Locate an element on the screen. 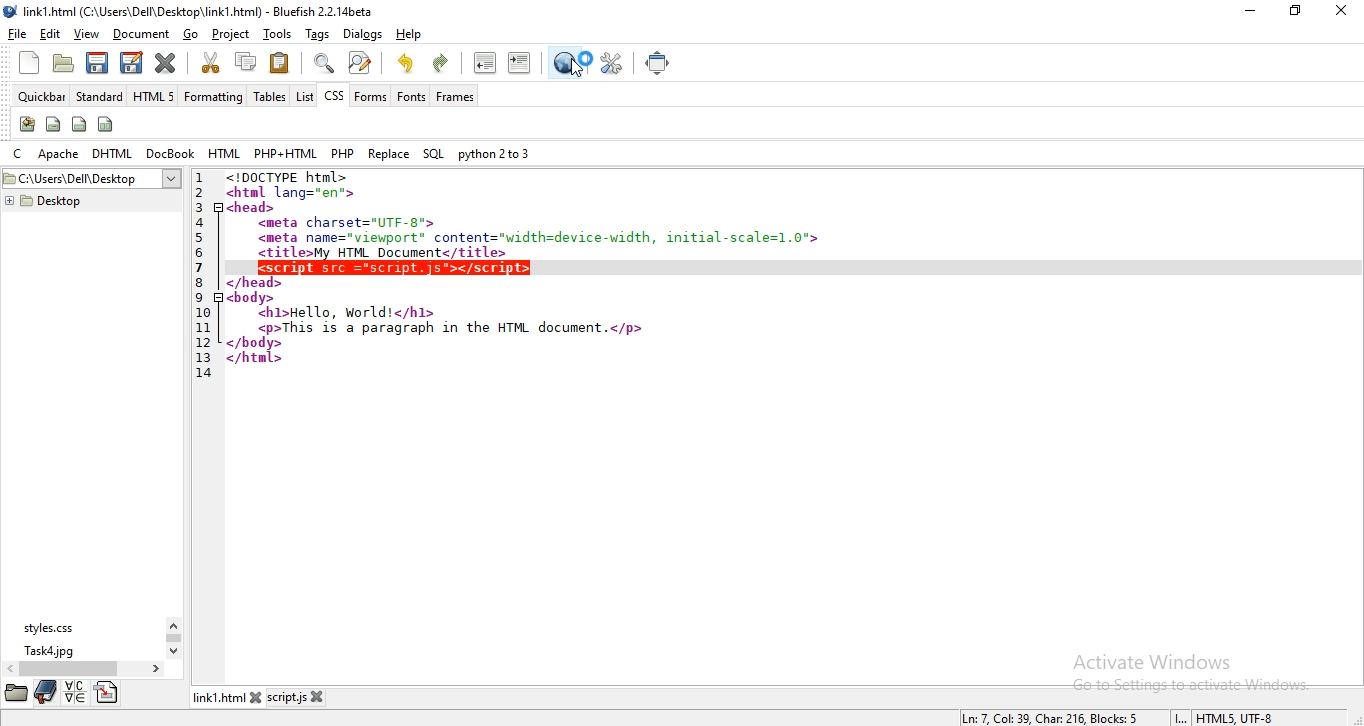 Image resolution: width=1364 pixels, height=726 pixels. show find bar is located at coordinates (321, 63).